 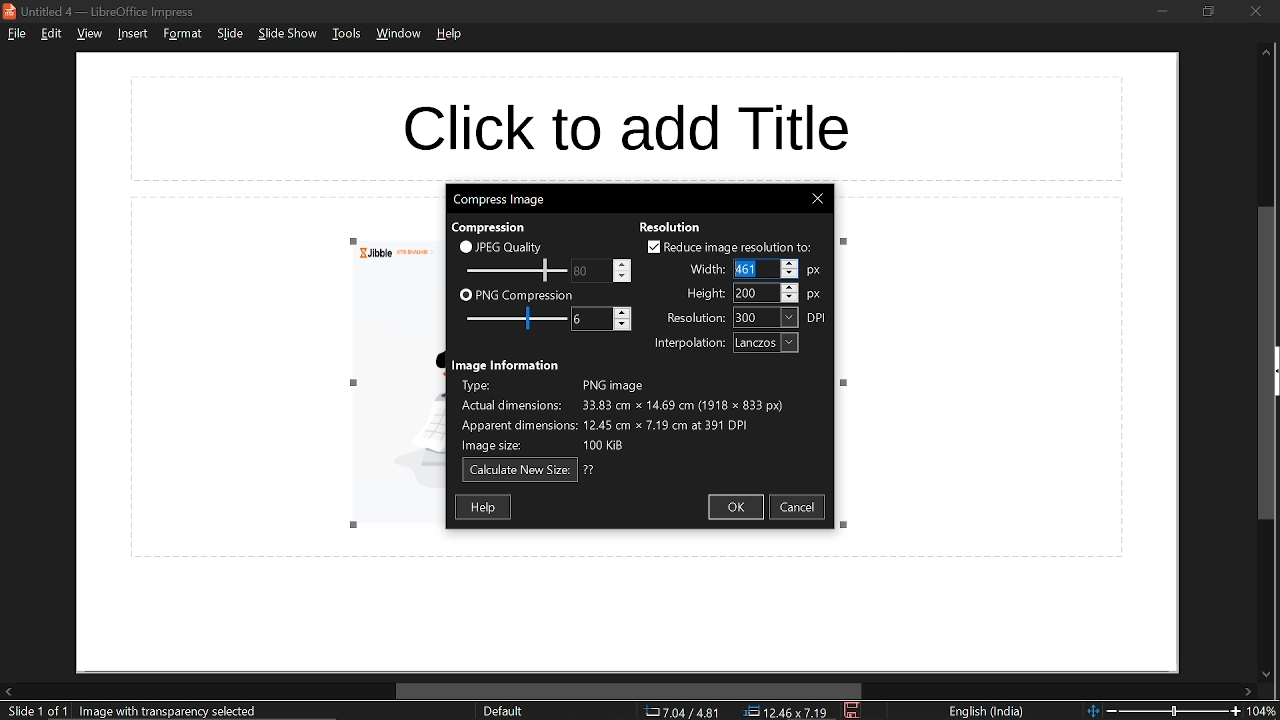 I want to click on close, so click(x=1257, y=11).